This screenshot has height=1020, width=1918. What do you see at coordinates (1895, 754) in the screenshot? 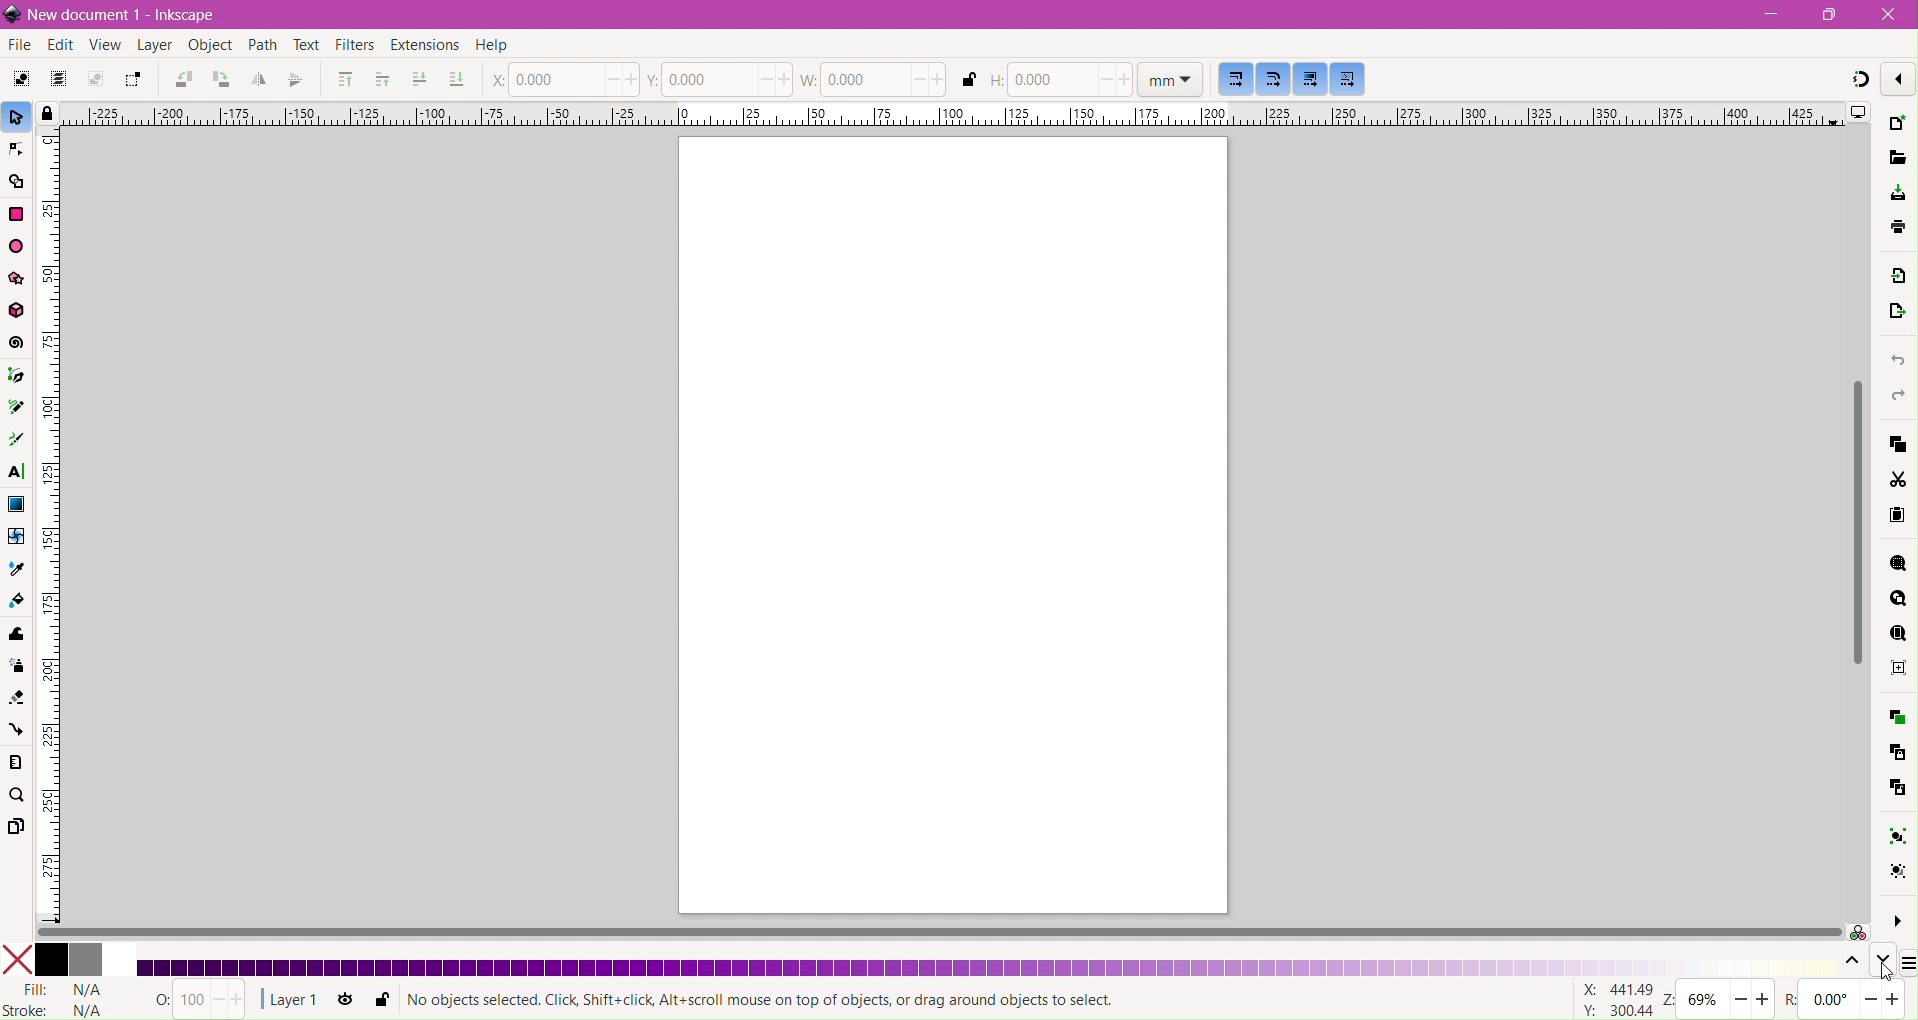
I see `Create Clone` at bounding box center [1895, 754].